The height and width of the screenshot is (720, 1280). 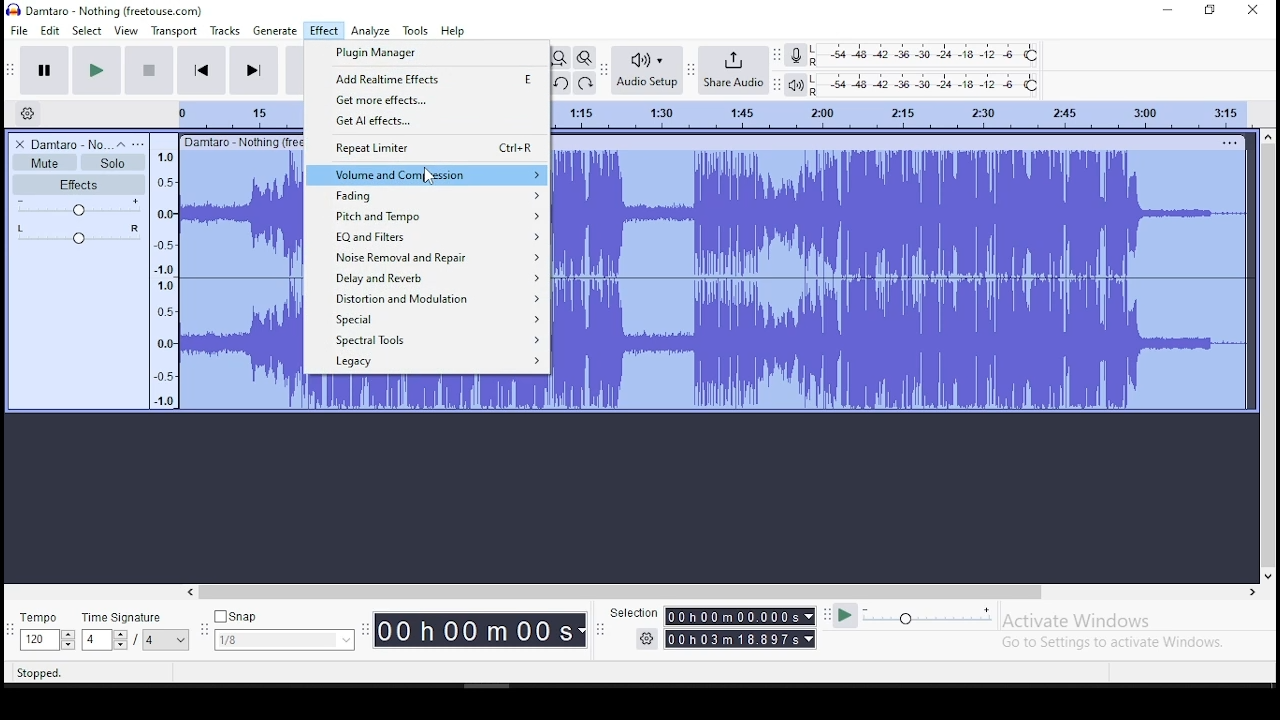 What do you see at coordinates (796, 54) in the screenshot?
I see `record meter` at bounding box center [796, 54].